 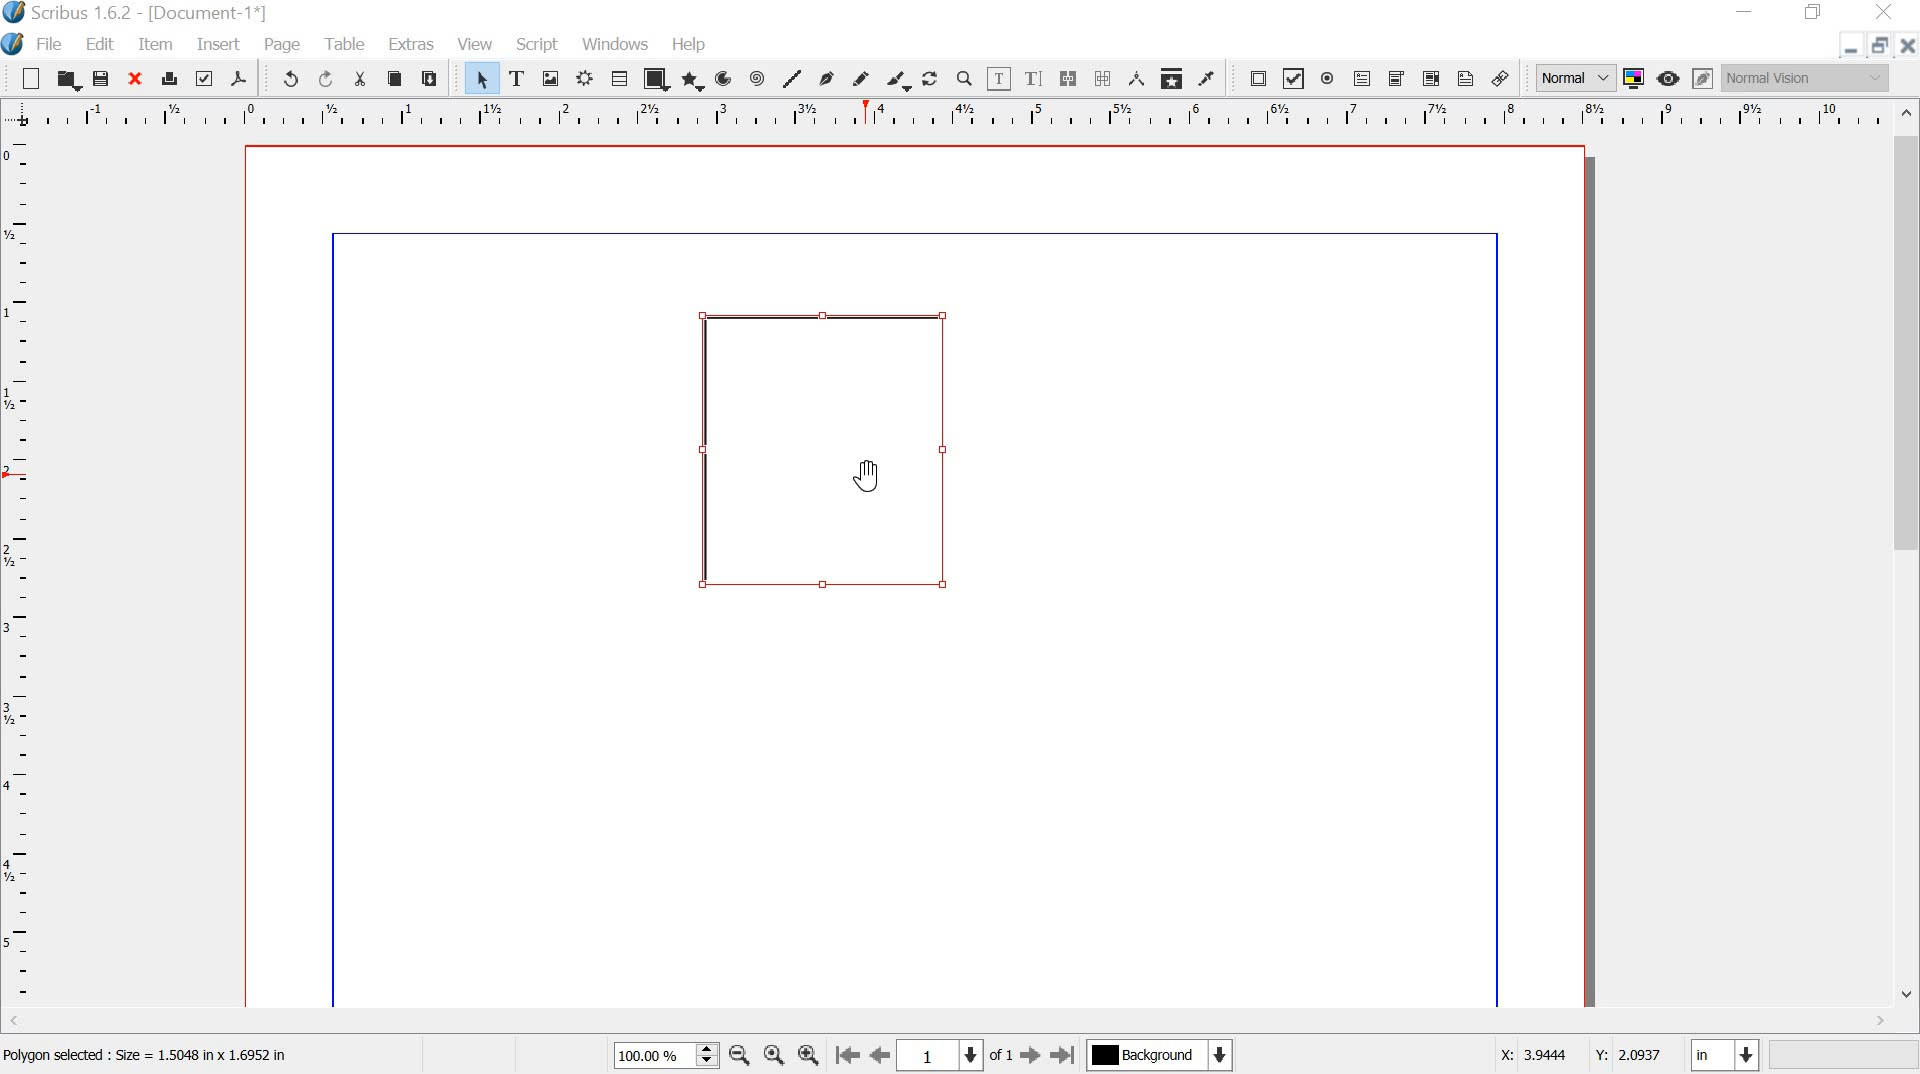 What do you see at coordinates (1466, 80) in the screenshot?
I see `text annotation` at bounding box center [1466, 80].